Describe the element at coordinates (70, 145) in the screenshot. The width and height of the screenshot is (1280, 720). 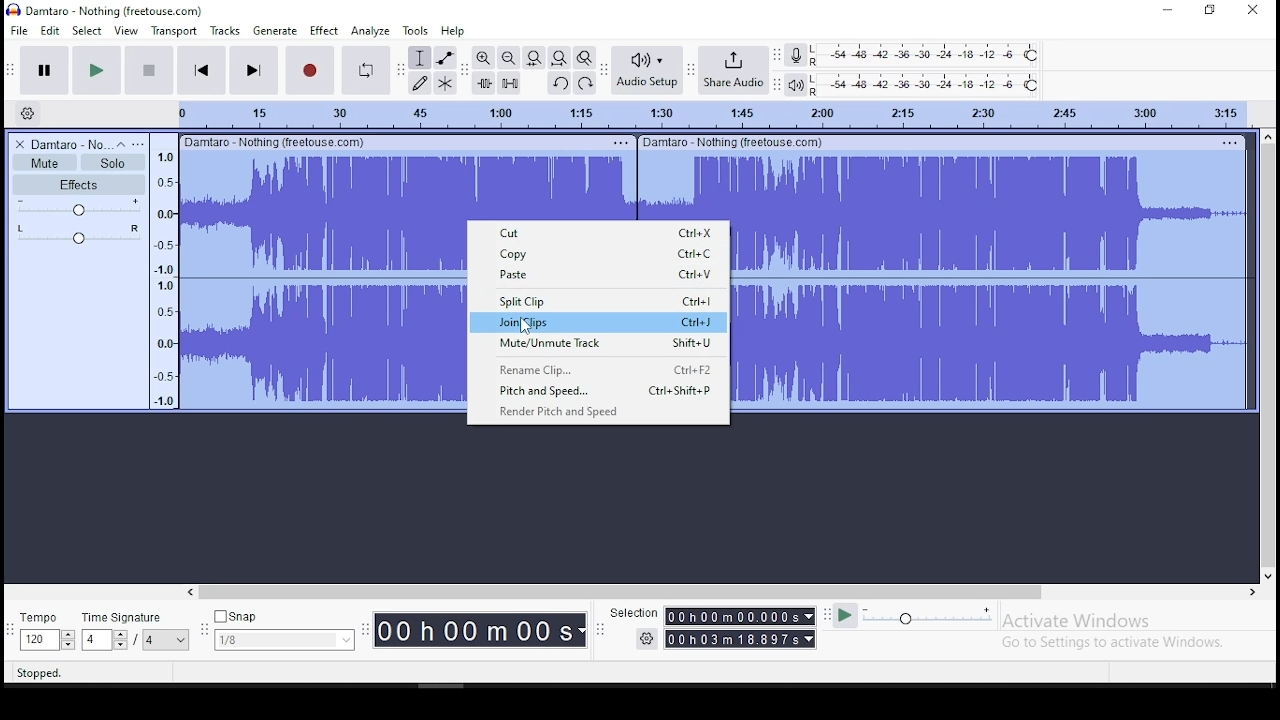
I see `audio track name` at that location.